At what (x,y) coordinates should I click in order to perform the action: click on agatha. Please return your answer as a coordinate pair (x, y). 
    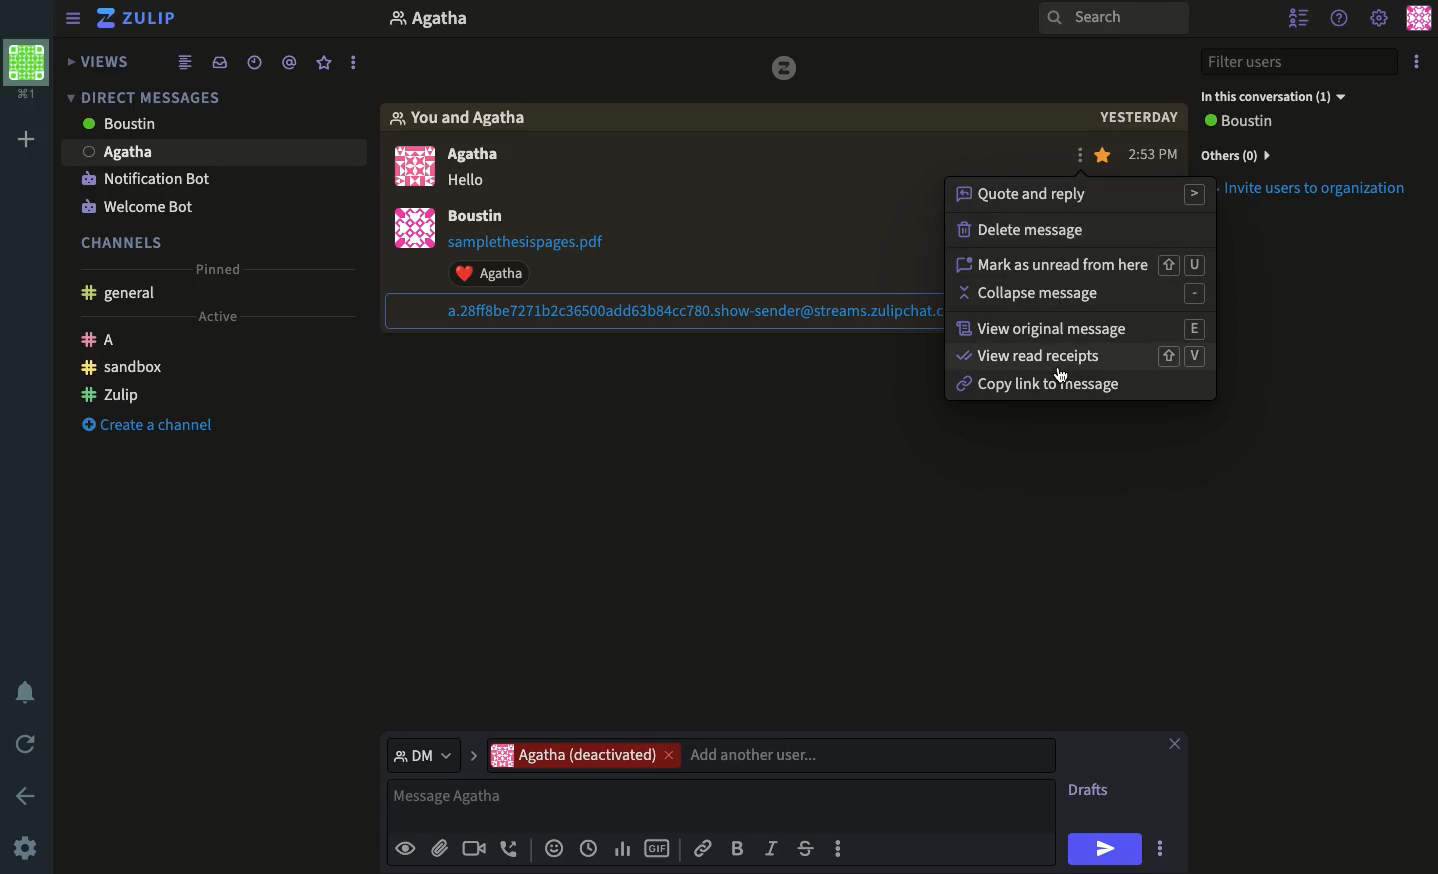
    Looking at the image, I should click on (212, 155).